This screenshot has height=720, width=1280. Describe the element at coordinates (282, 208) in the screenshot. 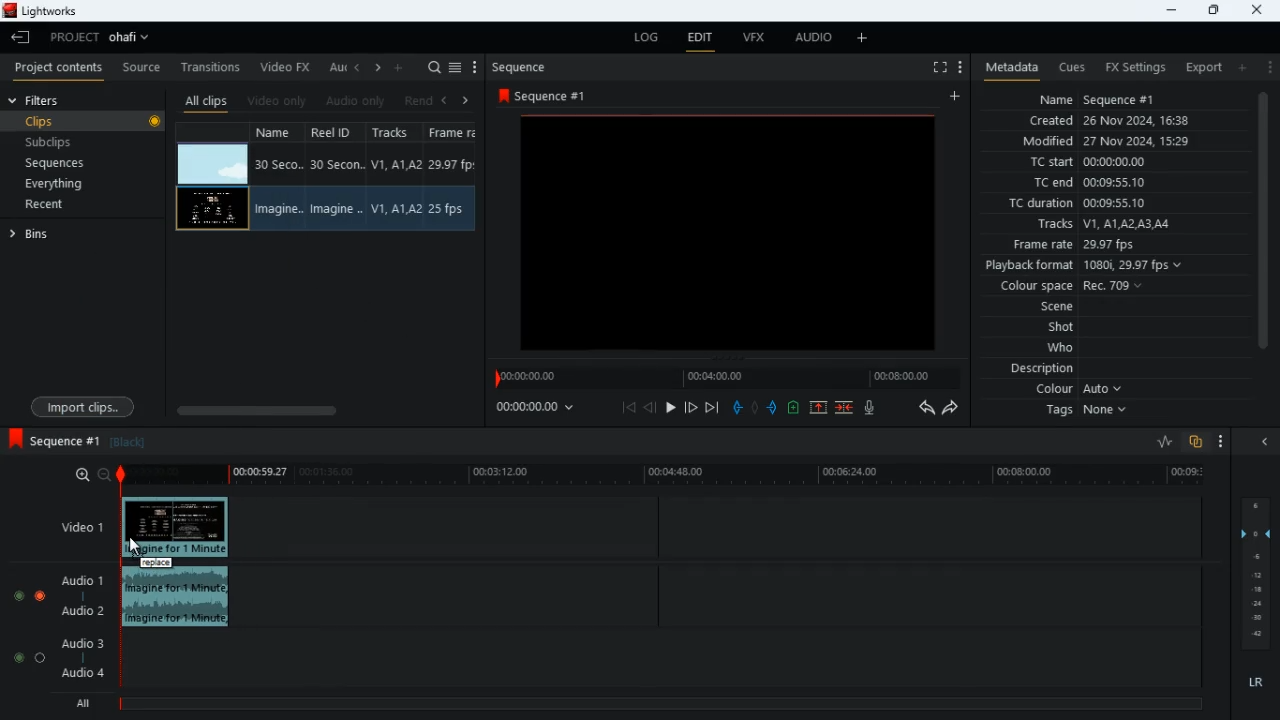

I see `Imagine` at that location.